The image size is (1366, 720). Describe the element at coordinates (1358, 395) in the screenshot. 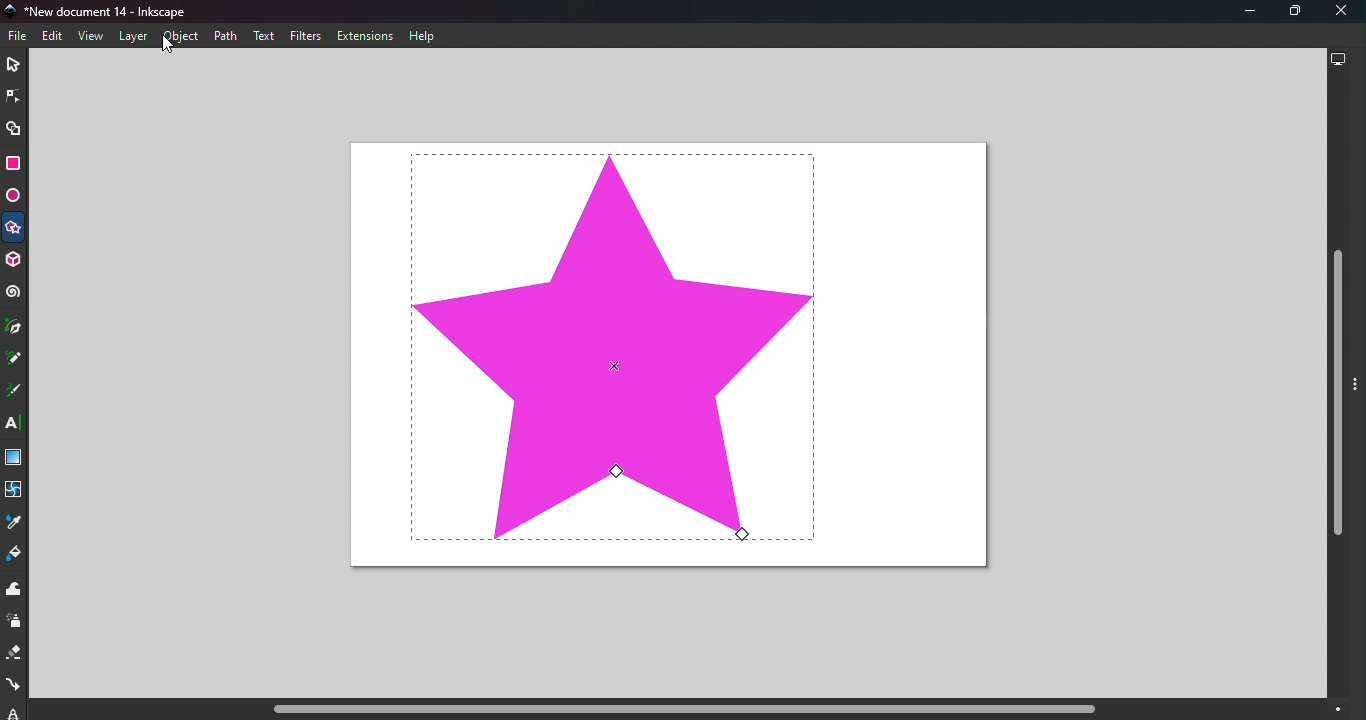

I see `Toggle command panel` at that location.